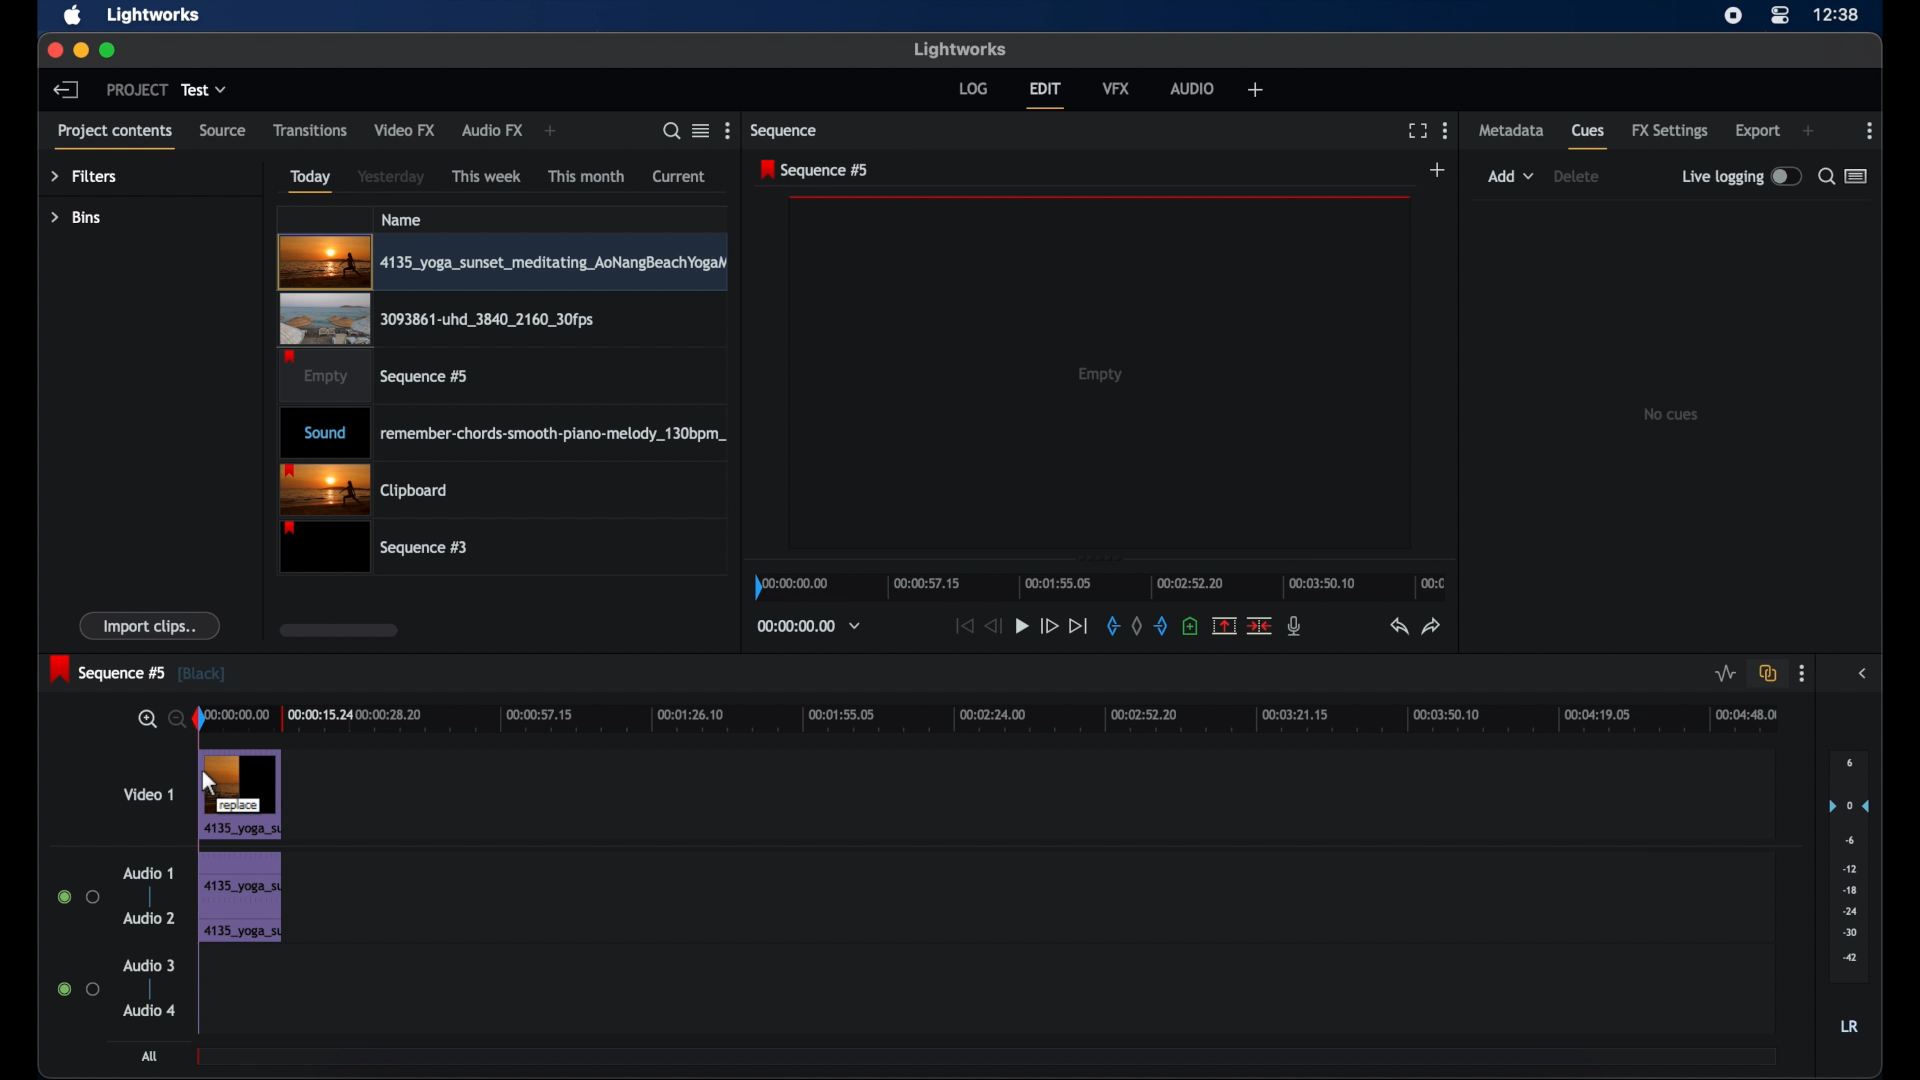 The width and height of the screenshot is (1920, 1080). What do you see at coordinates (1849, 860) in the screenshot?
I see `audio output level` at bounding box center [1849, 860].